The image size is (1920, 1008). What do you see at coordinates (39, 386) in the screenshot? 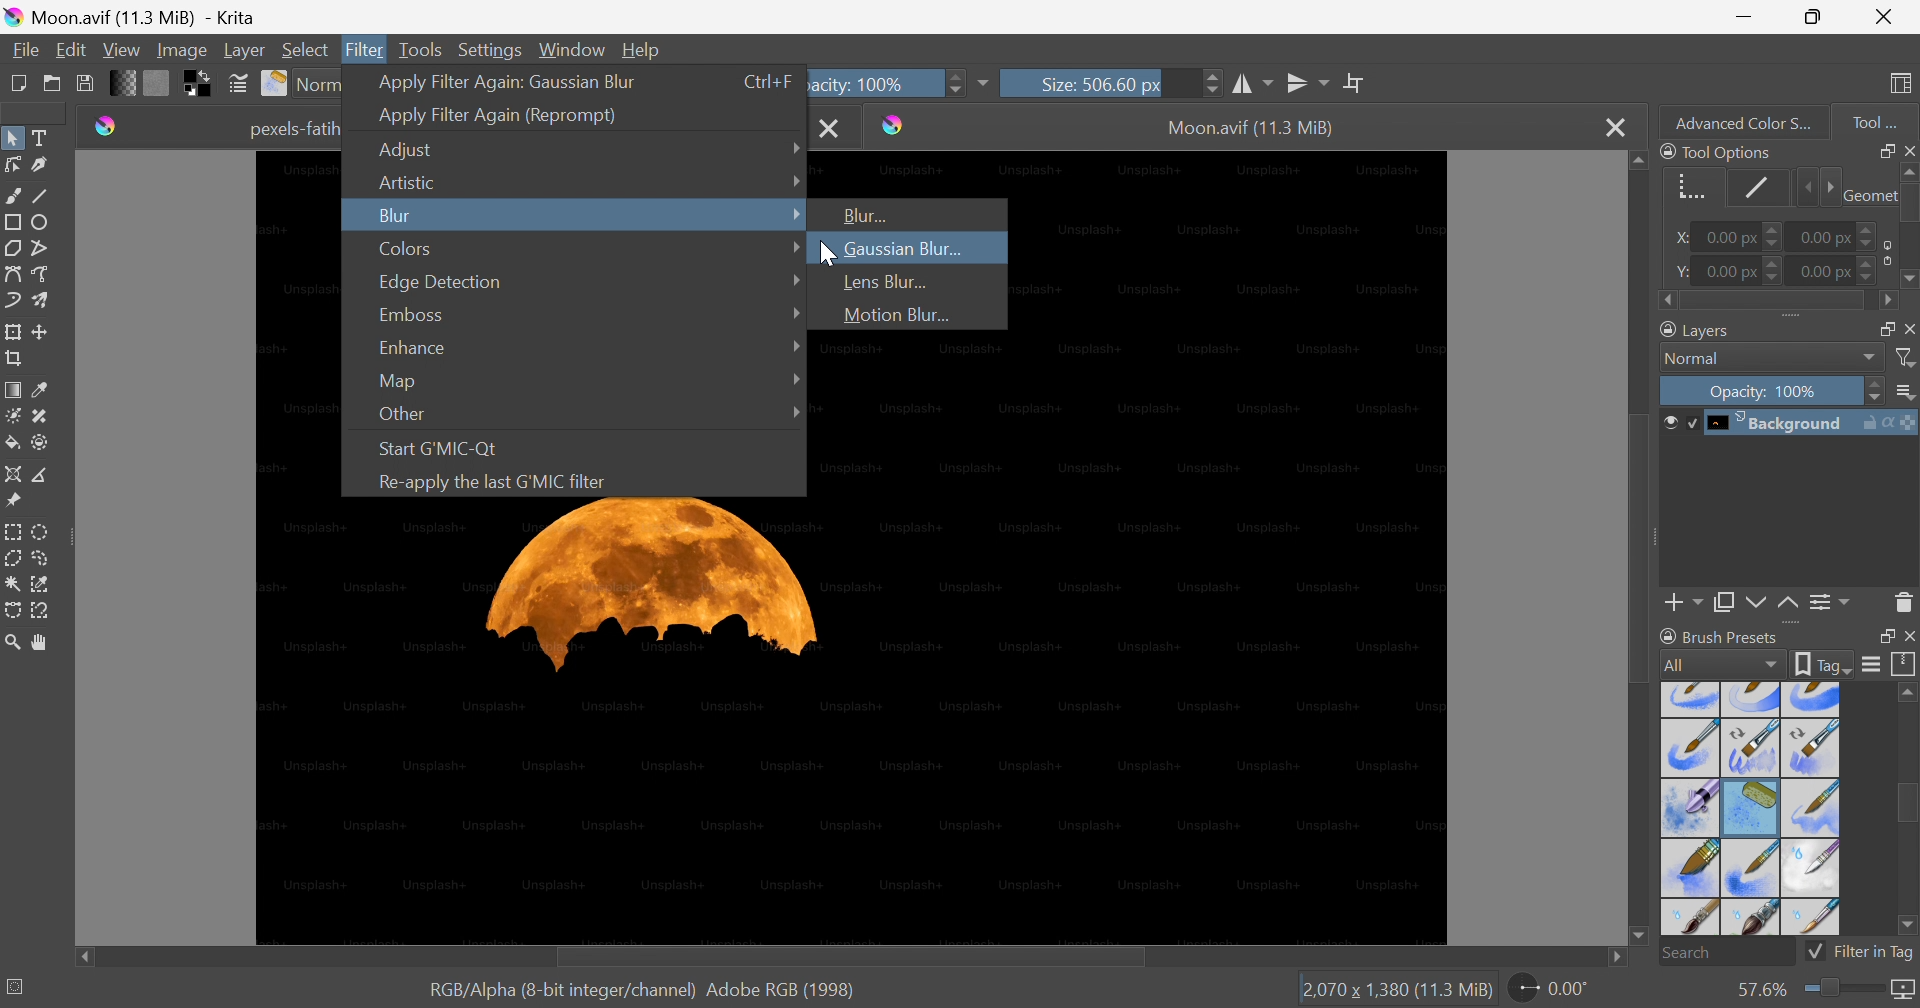
I see `Sample a color from the image or current layer` at bounding box center [39, 386].